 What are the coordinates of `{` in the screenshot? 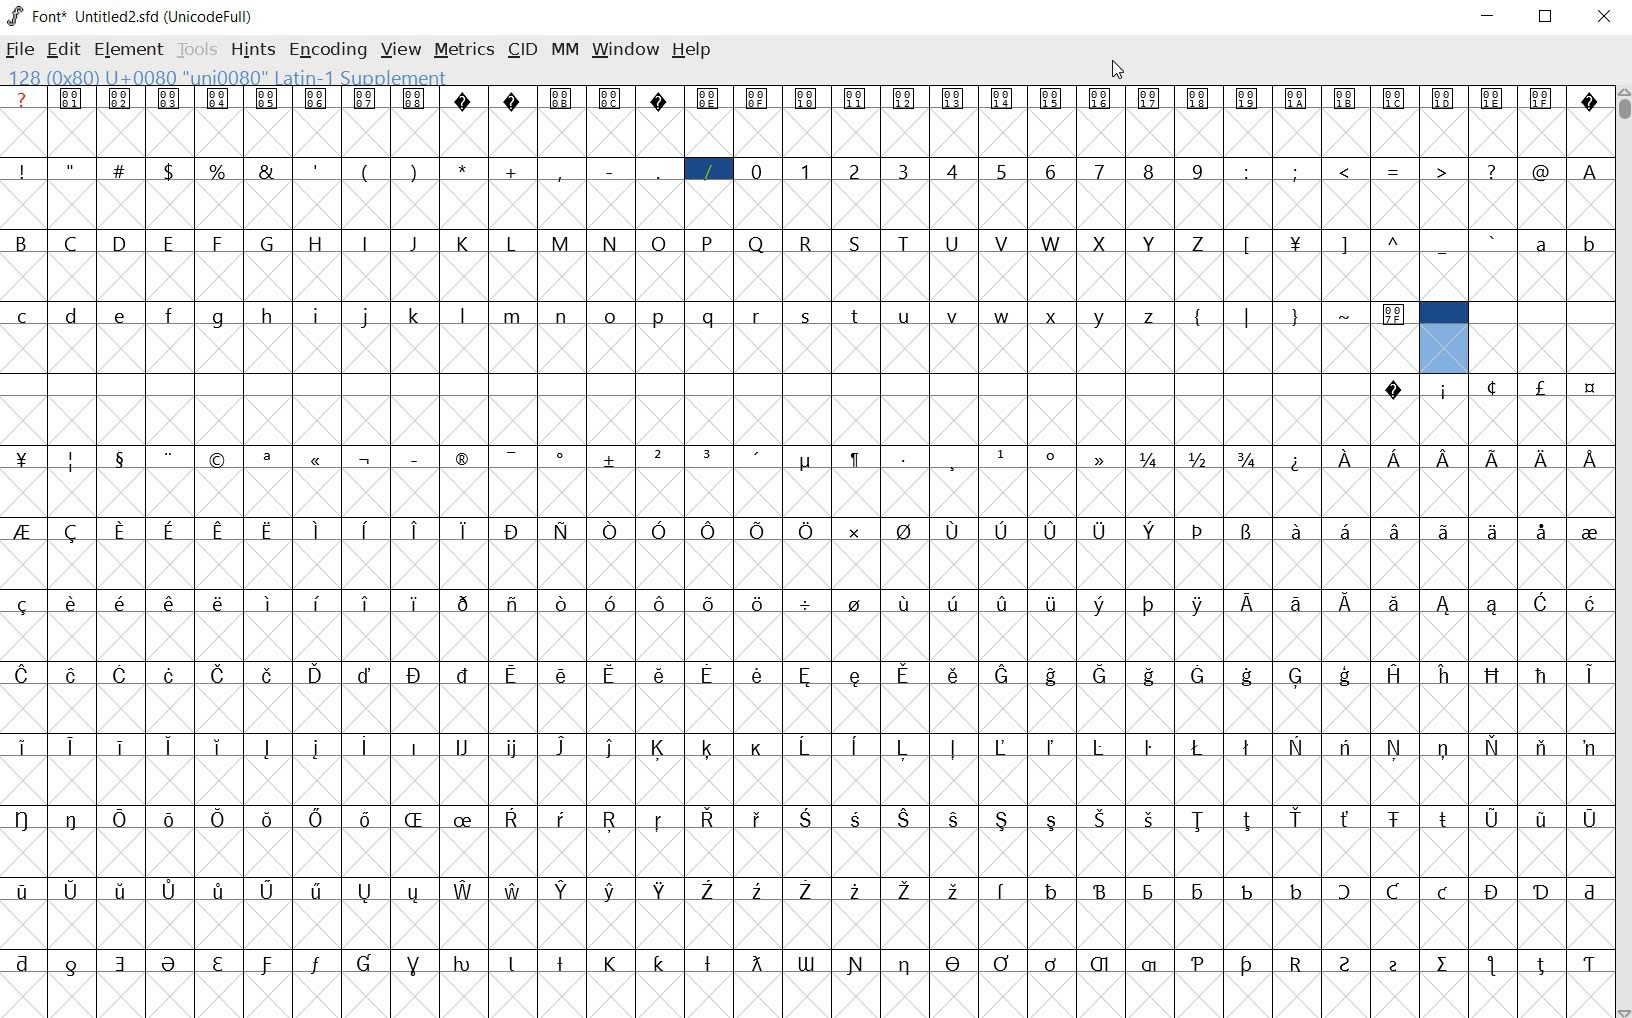 It's located at (1200, 315).